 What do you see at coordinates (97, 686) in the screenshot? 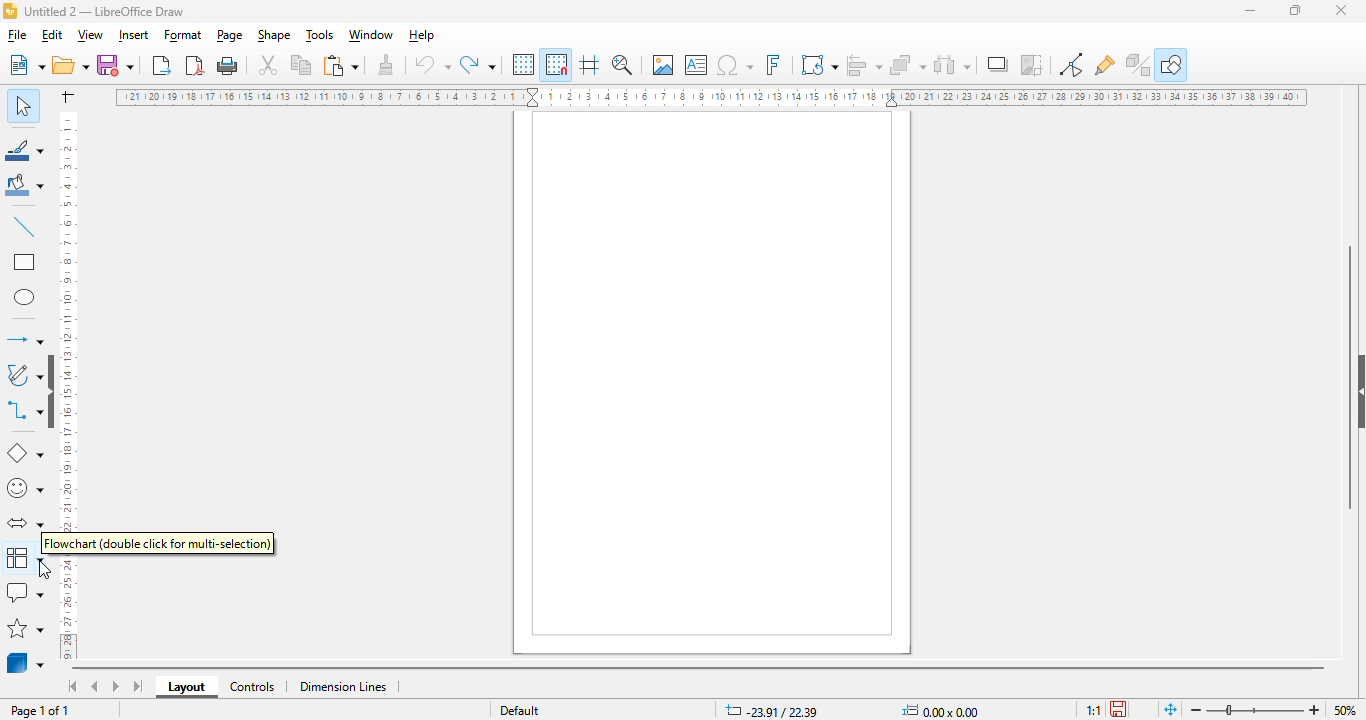
I see `scroll to previous sheet` at bounding box center [97, 686].